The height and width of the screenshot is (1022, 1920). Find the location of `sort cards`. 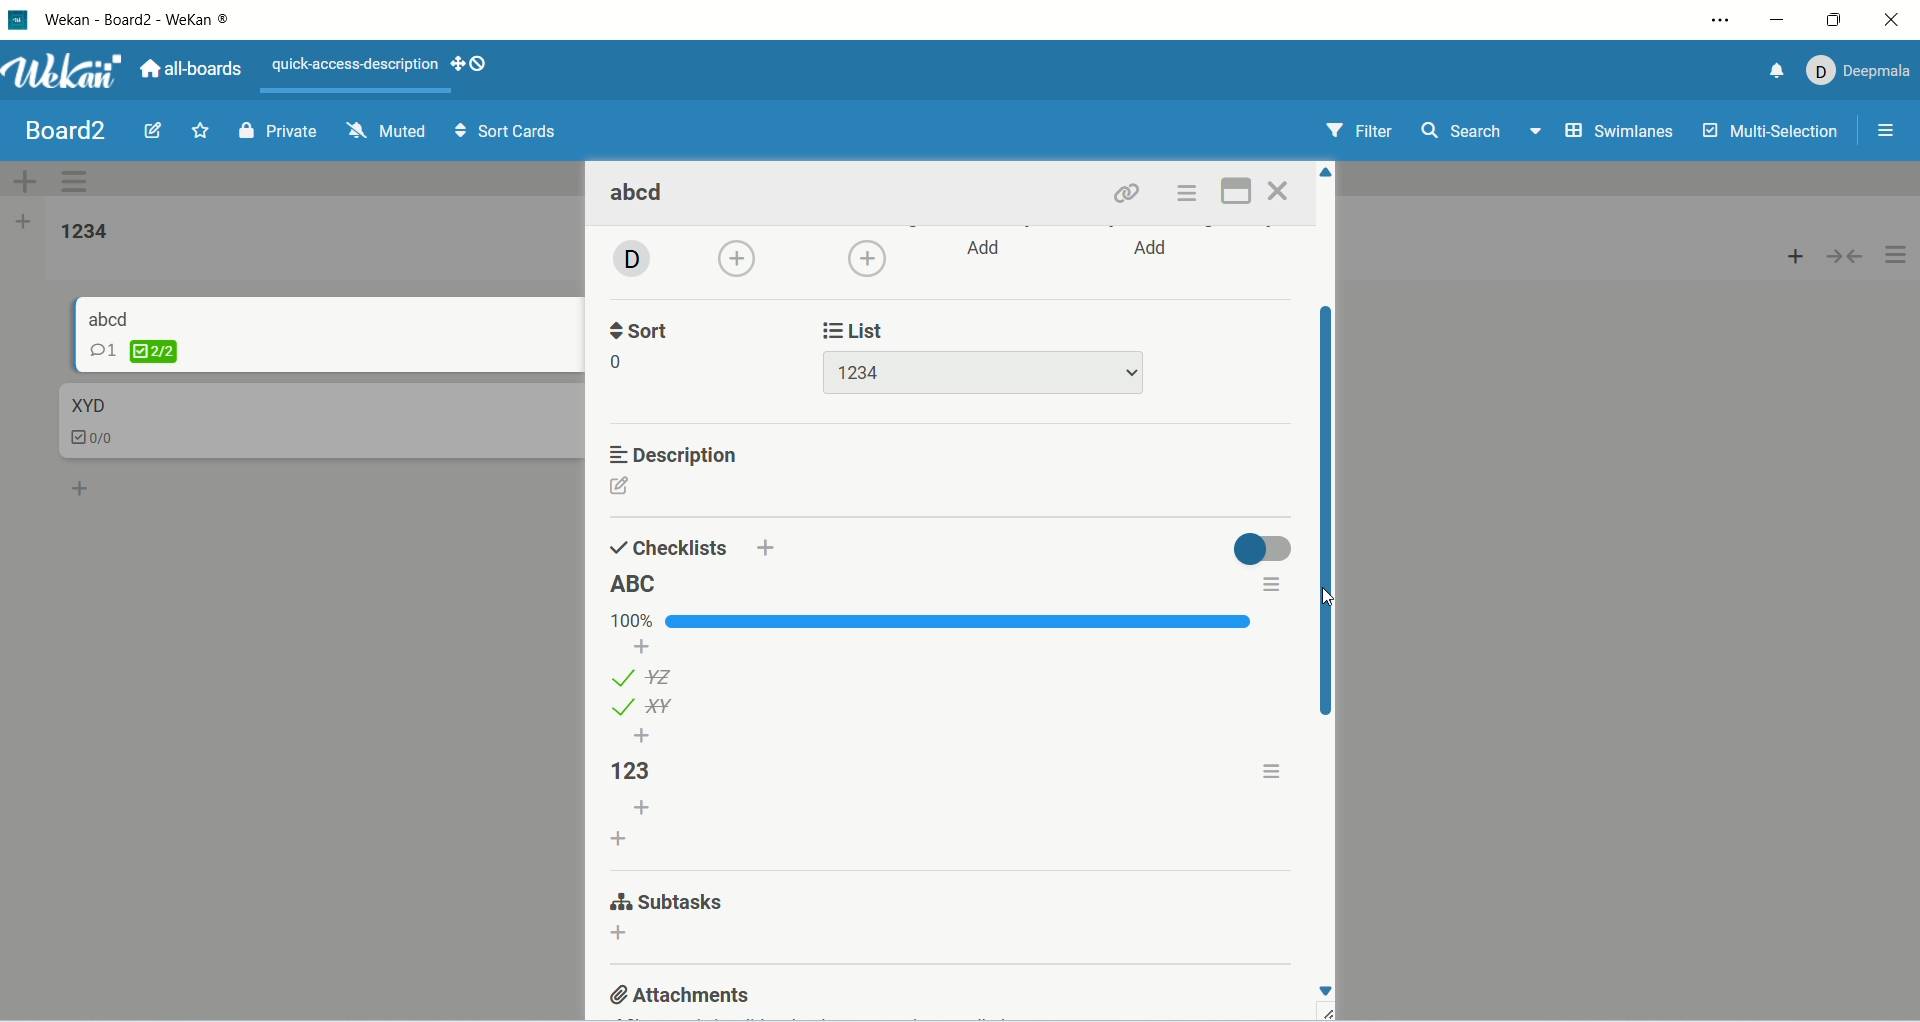

sort cards is located at coordinates (508, 132).